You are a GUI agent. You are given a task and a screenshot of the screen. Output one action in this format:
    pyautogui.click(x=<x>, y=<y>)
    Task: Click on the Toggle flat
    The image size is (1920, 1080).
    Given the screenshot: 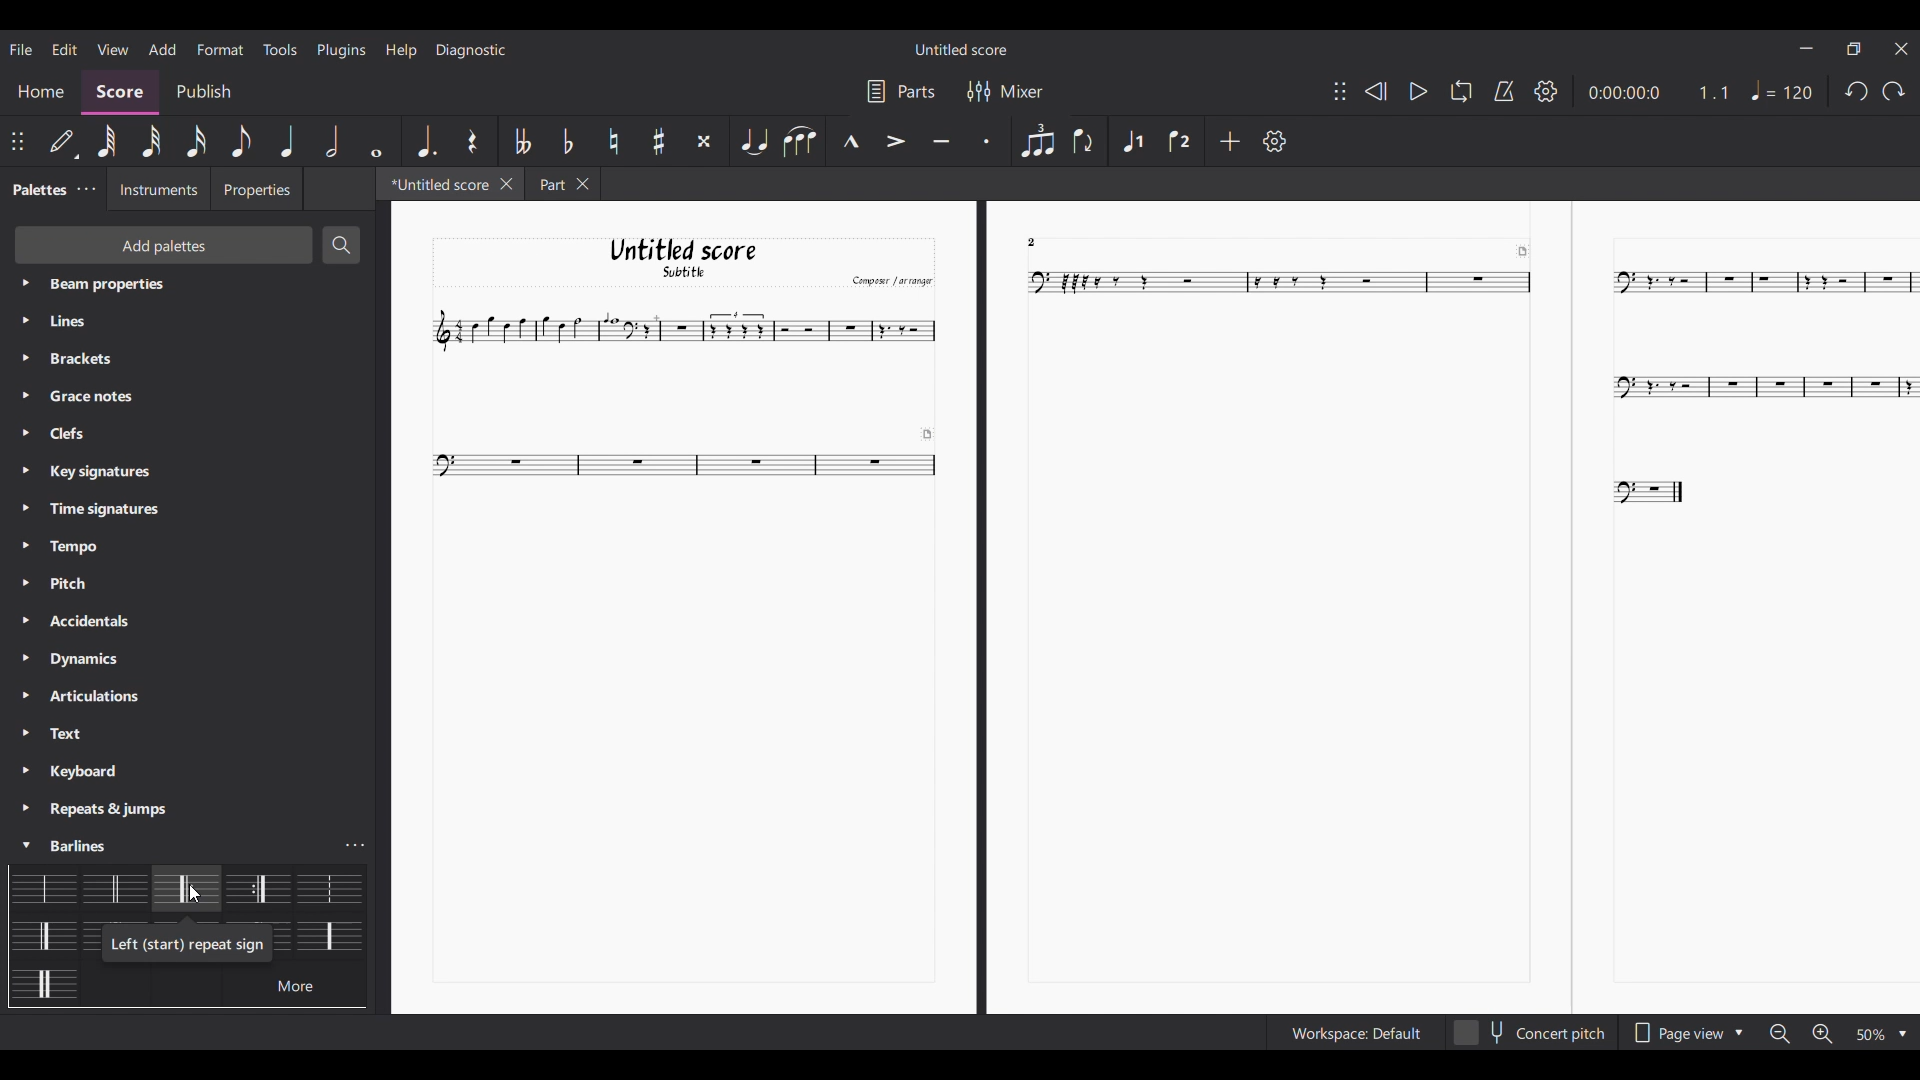 What is the action you would take?
    pyautogui.click(x=568, y=141)
    